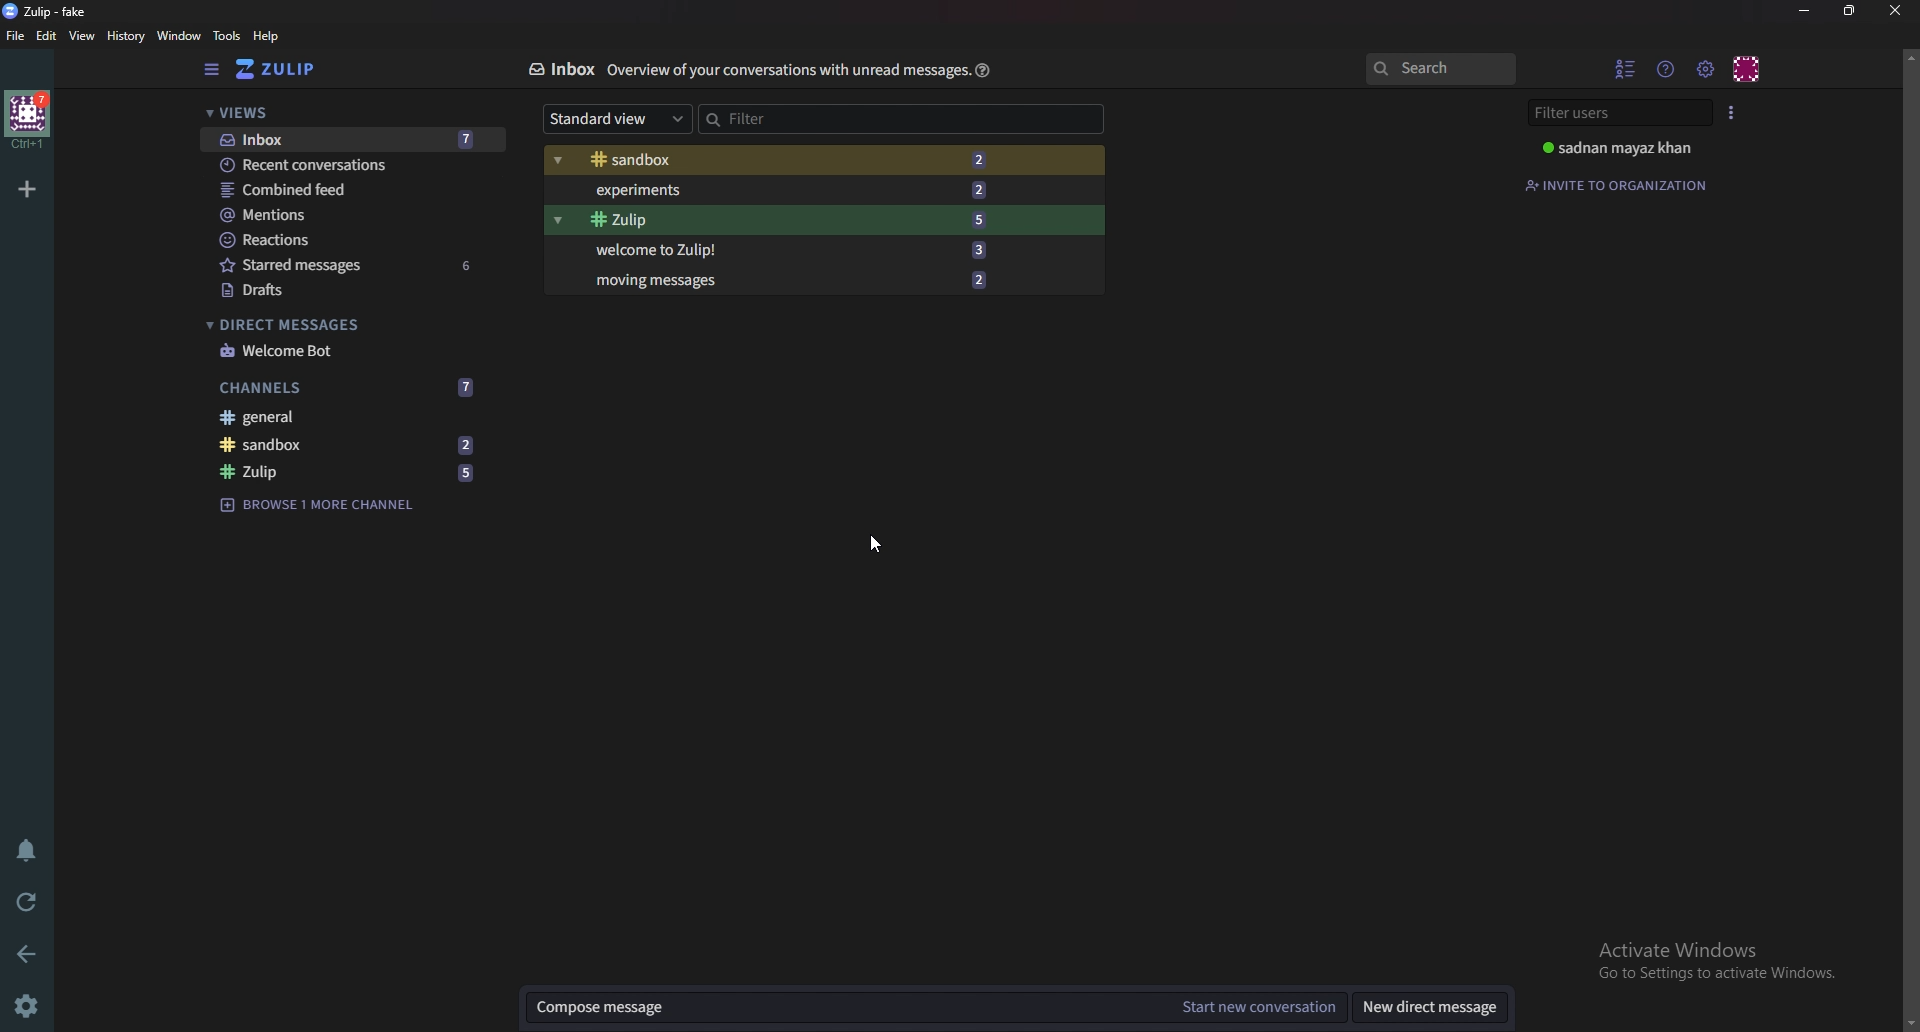  What do you see at coordinates (347, 351) in the screenshot?
I see `welcome bot` at bounding box center [347, 351].